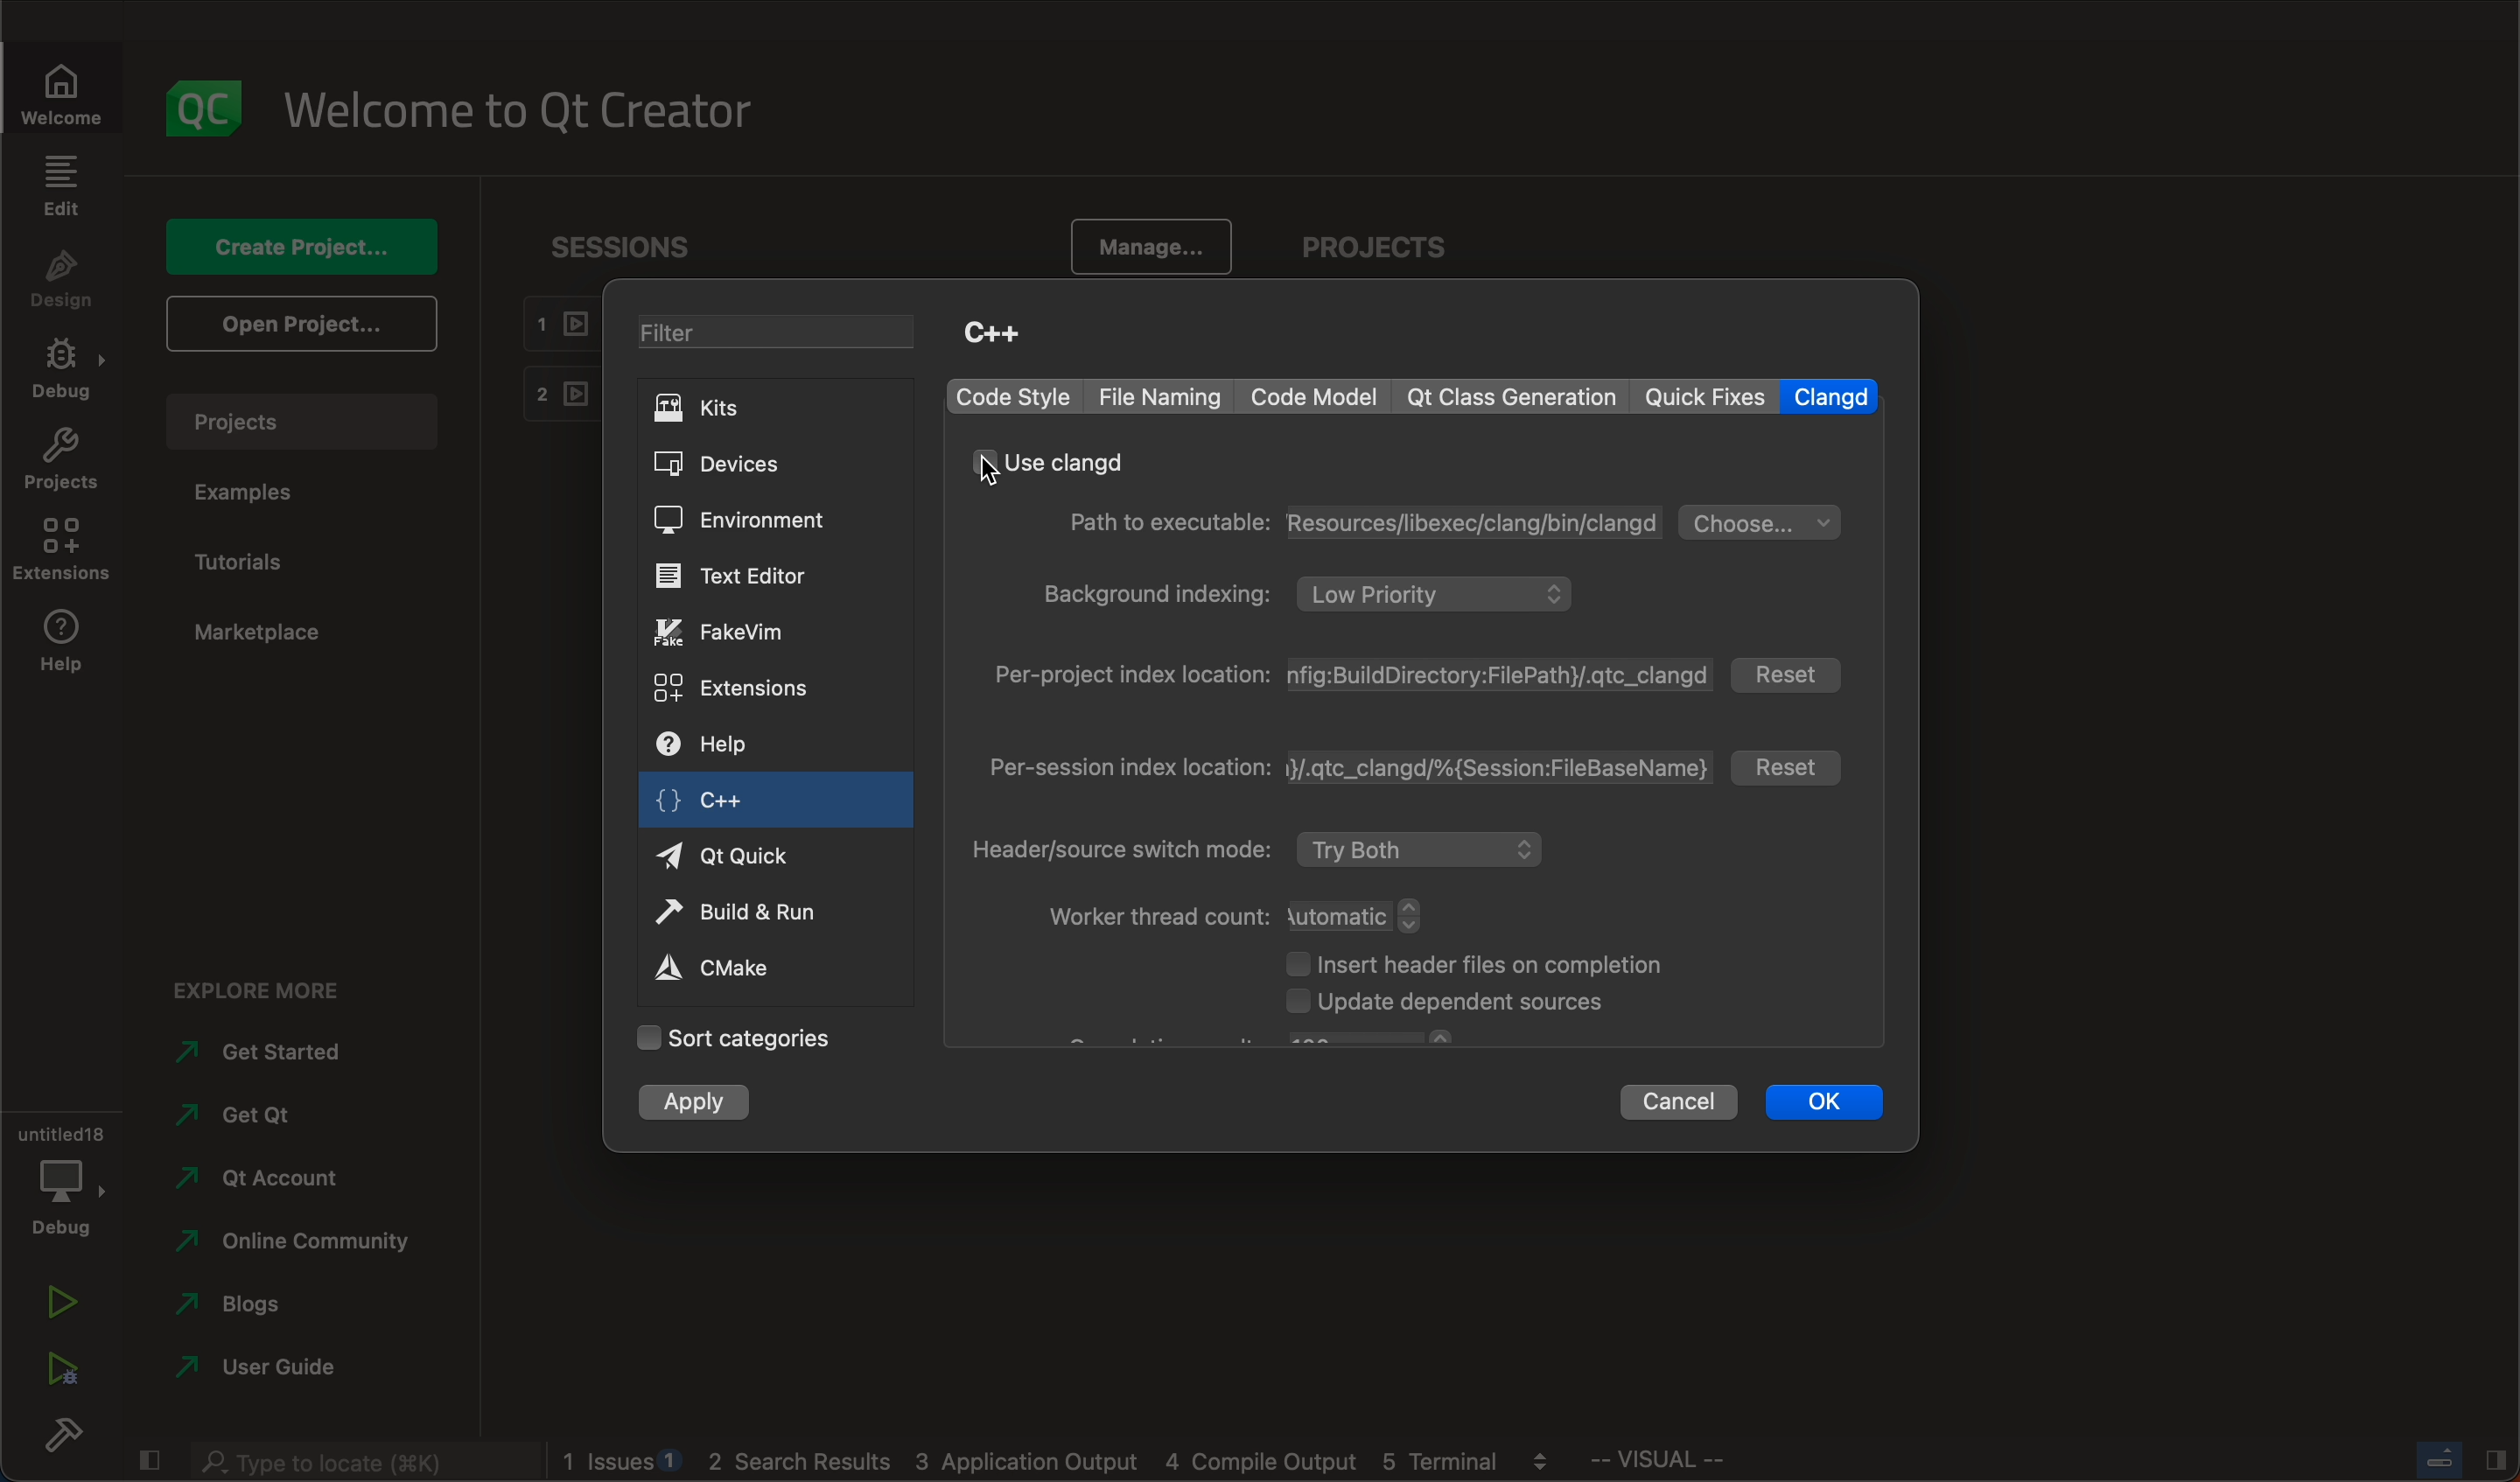  What do you see at coordinates (1248, 918) in the screenshot?
I see `thread count` at bounding box center [1248, 918].